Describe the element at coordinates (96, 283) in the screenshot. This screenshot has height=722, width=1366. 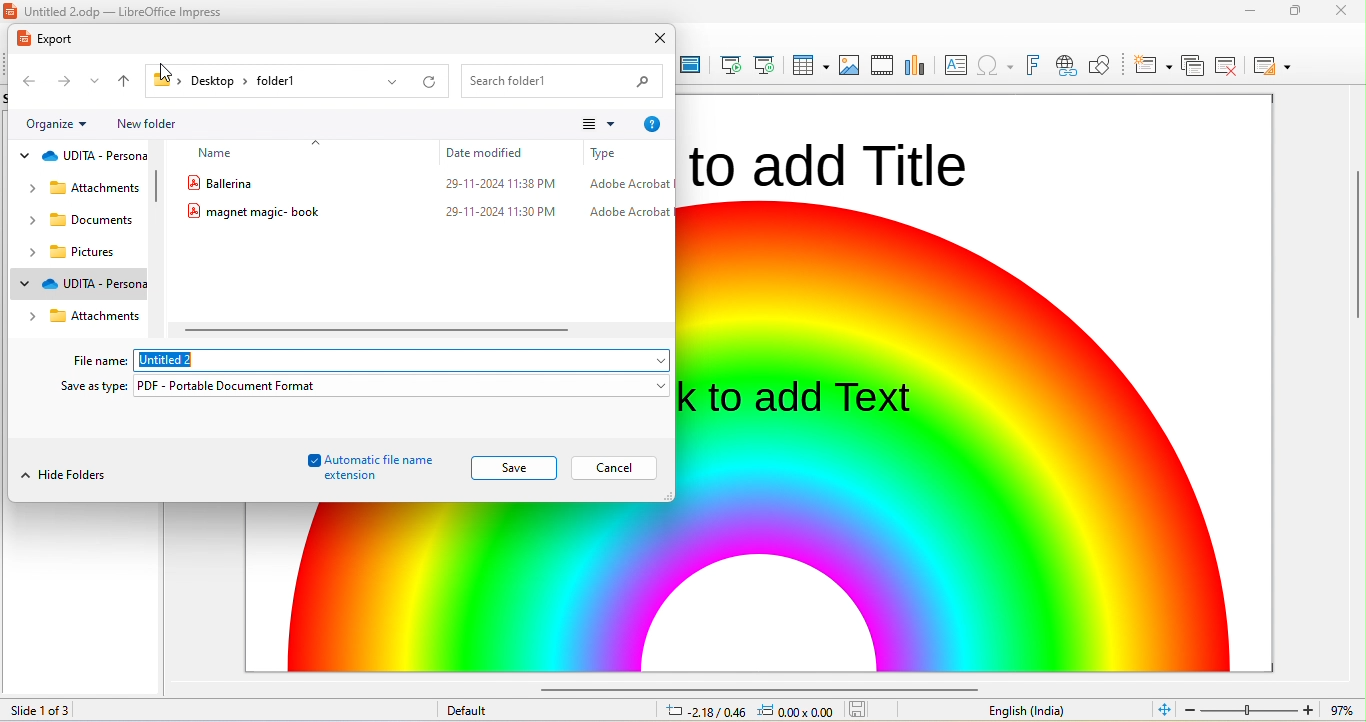
I see `udita personal` at that location.